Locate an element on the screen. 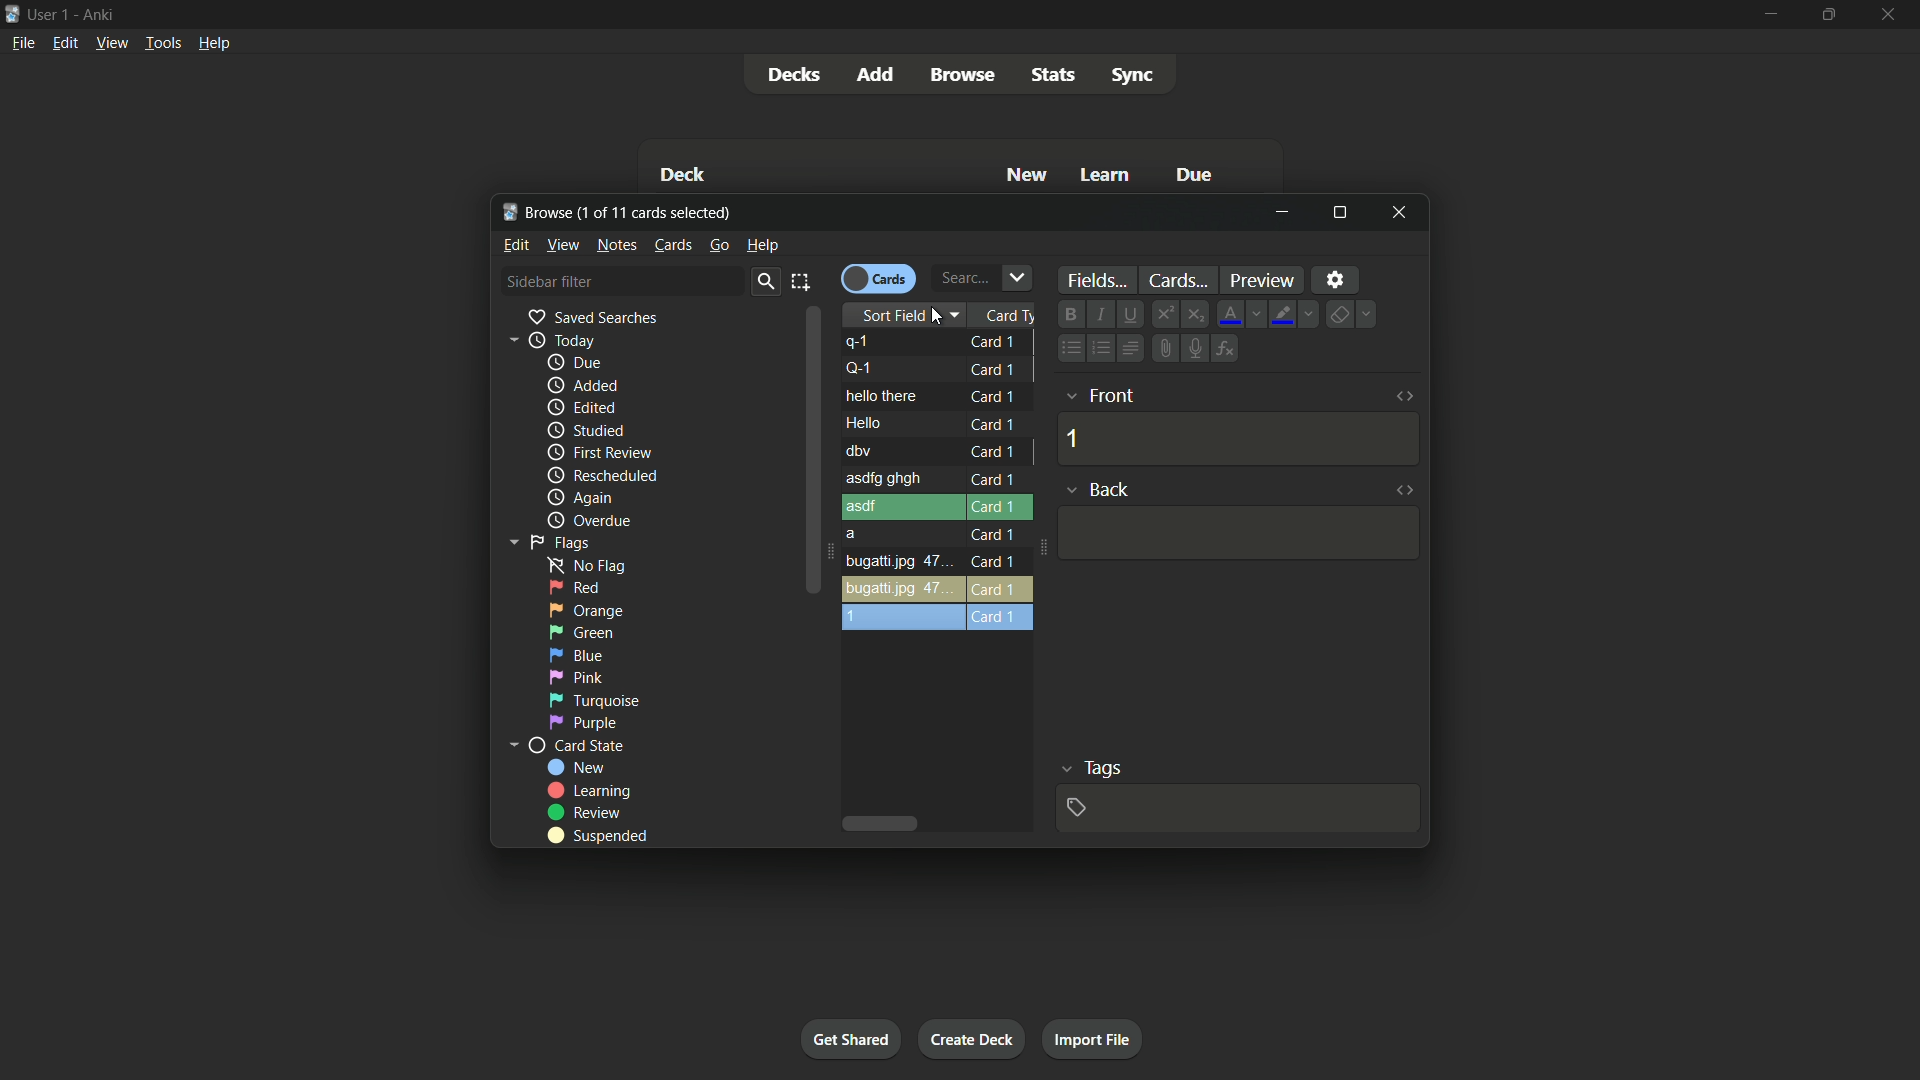 Image resolution: width=1920 pixels, height=1080 pixels. card state is located at coordinates (574, 745).